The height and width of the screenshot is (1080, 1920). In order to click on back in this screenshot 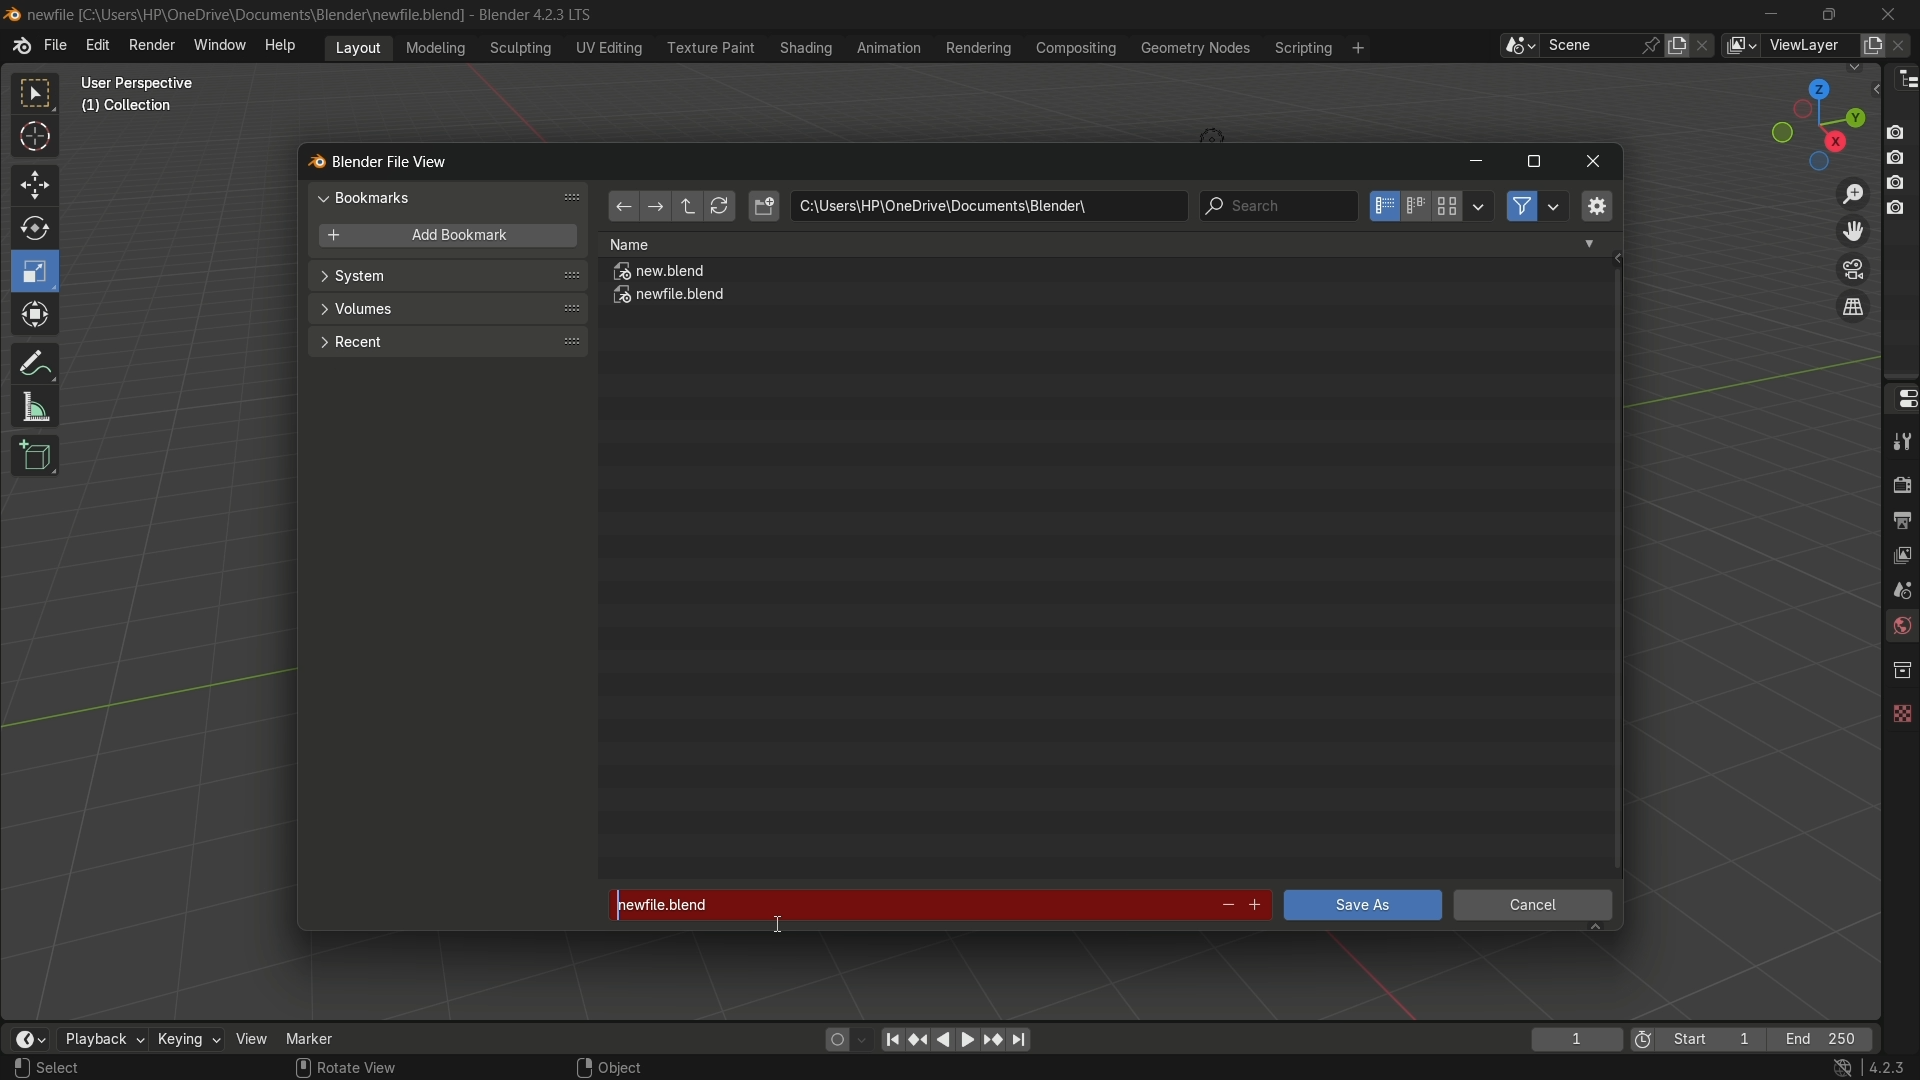, I will do `click(622, 208)`.